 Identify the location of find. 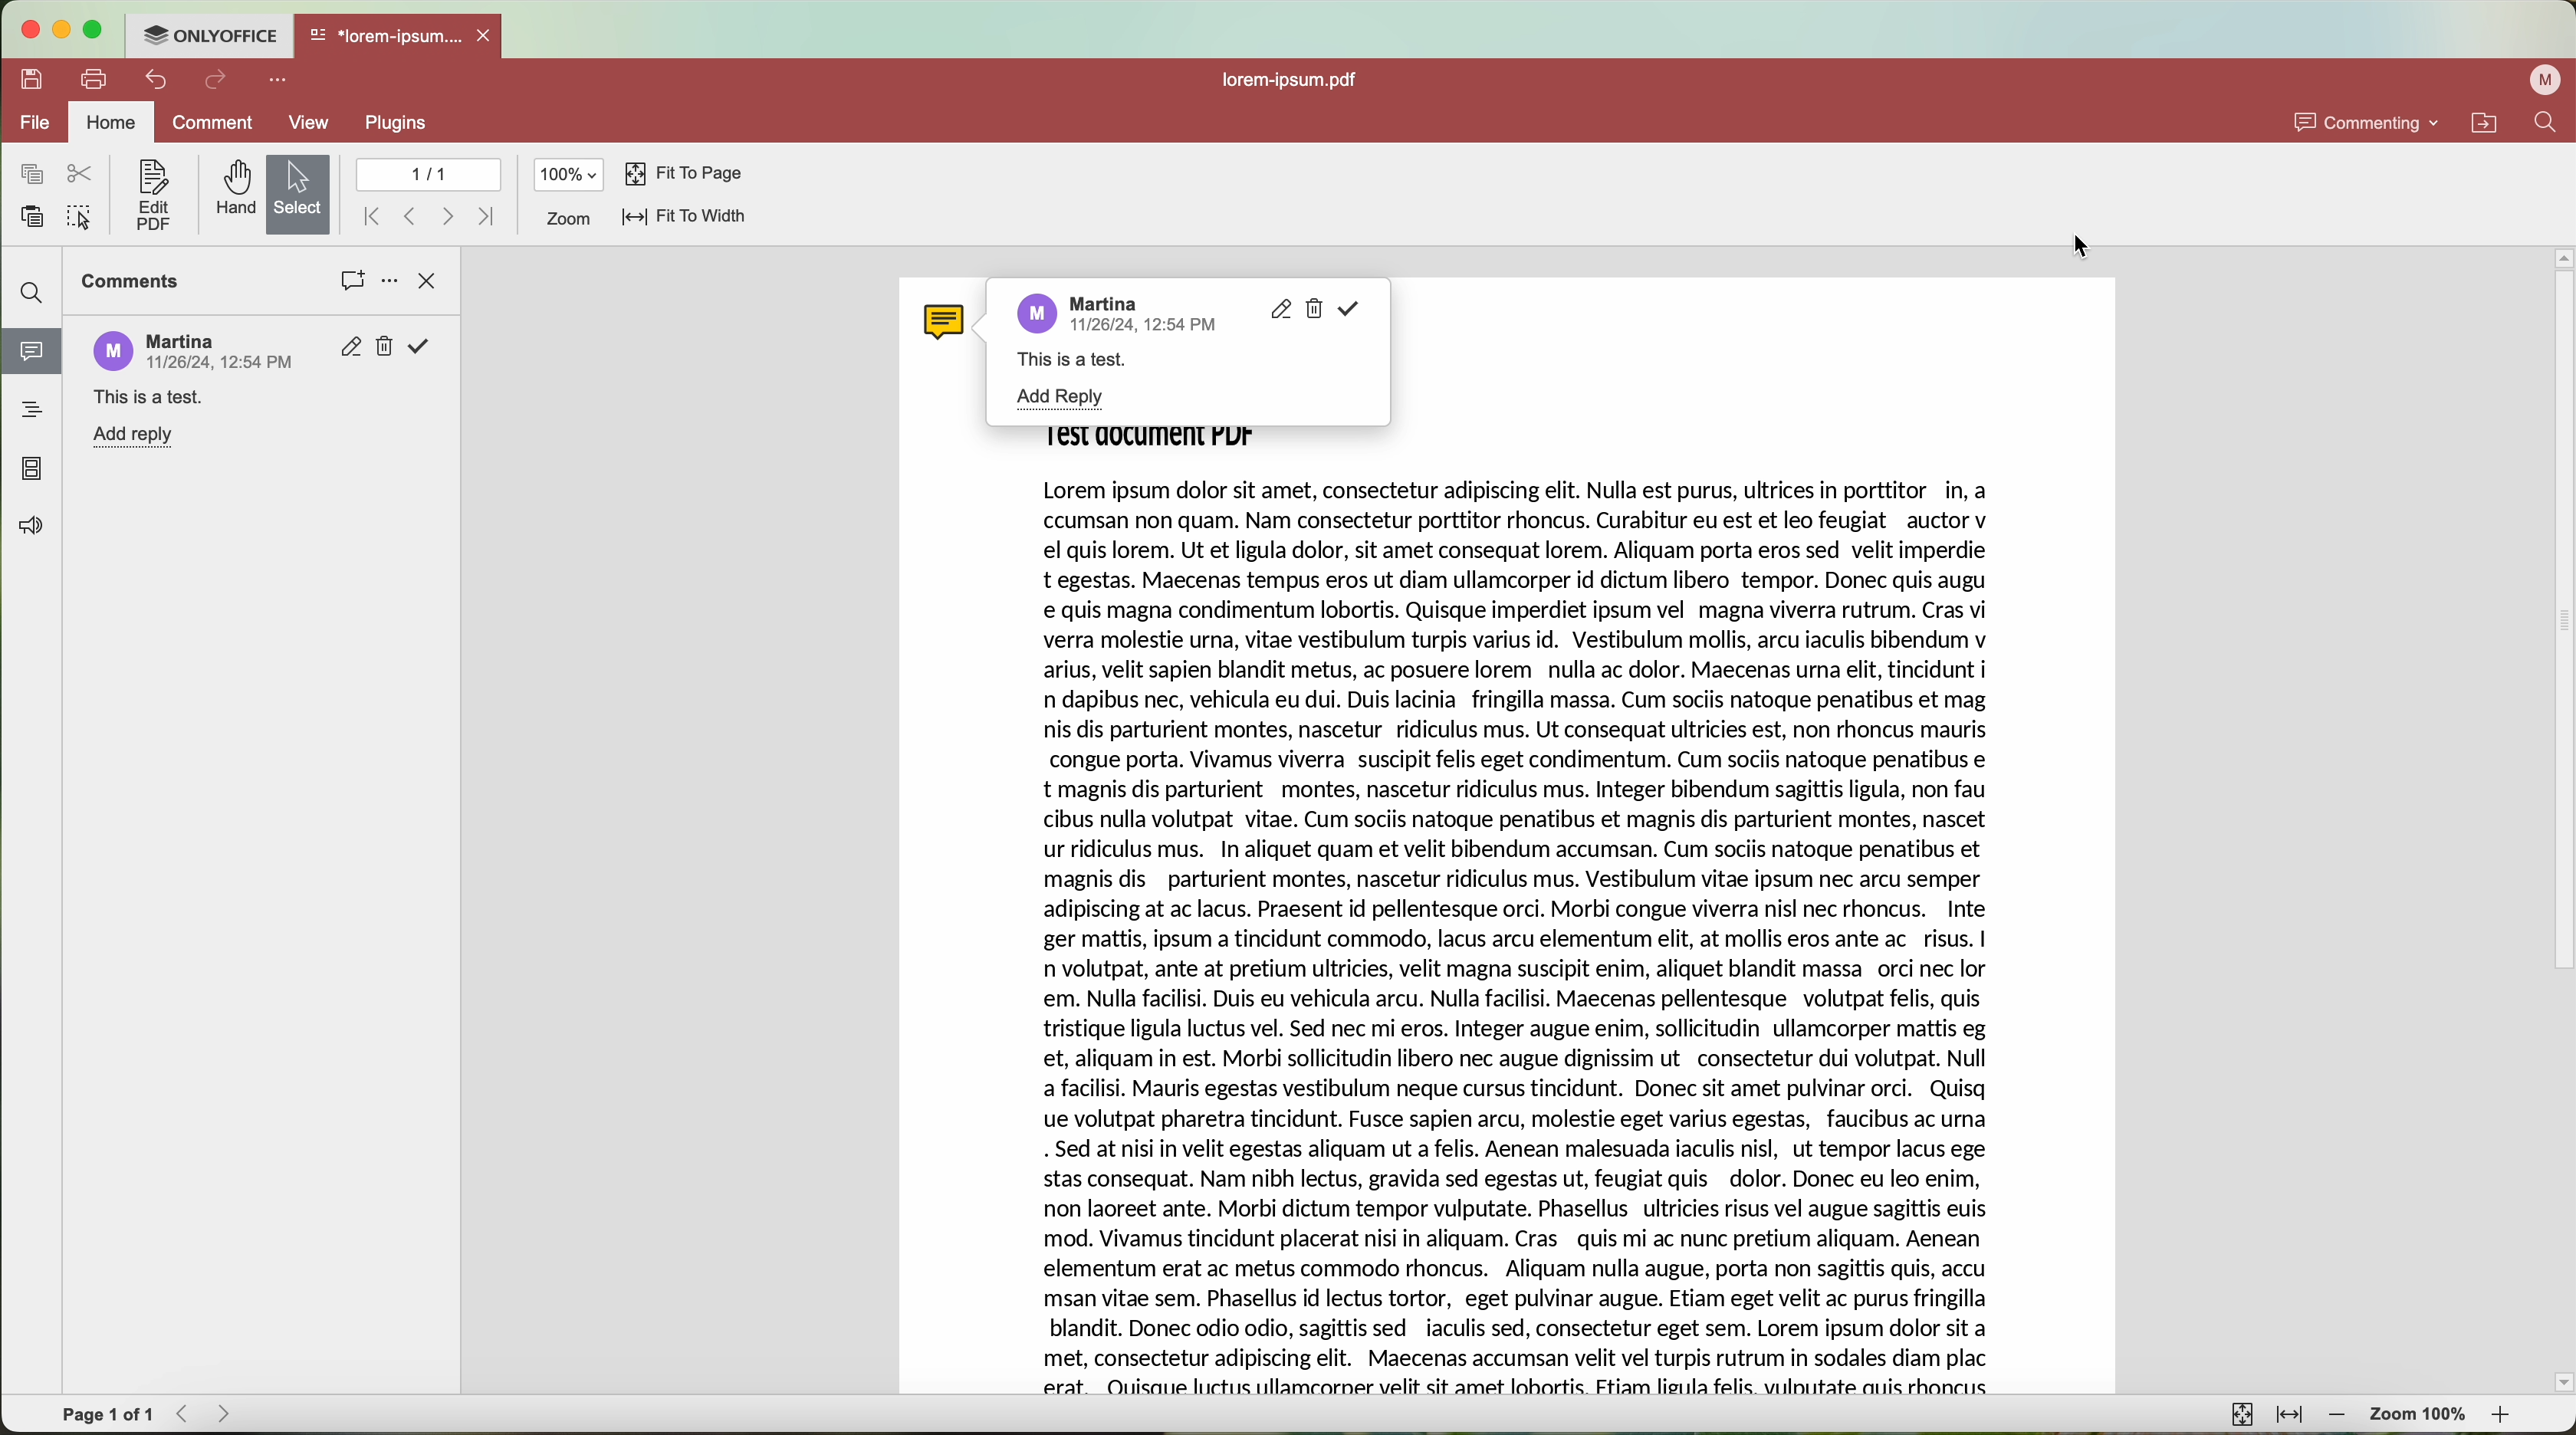
(35, 294).